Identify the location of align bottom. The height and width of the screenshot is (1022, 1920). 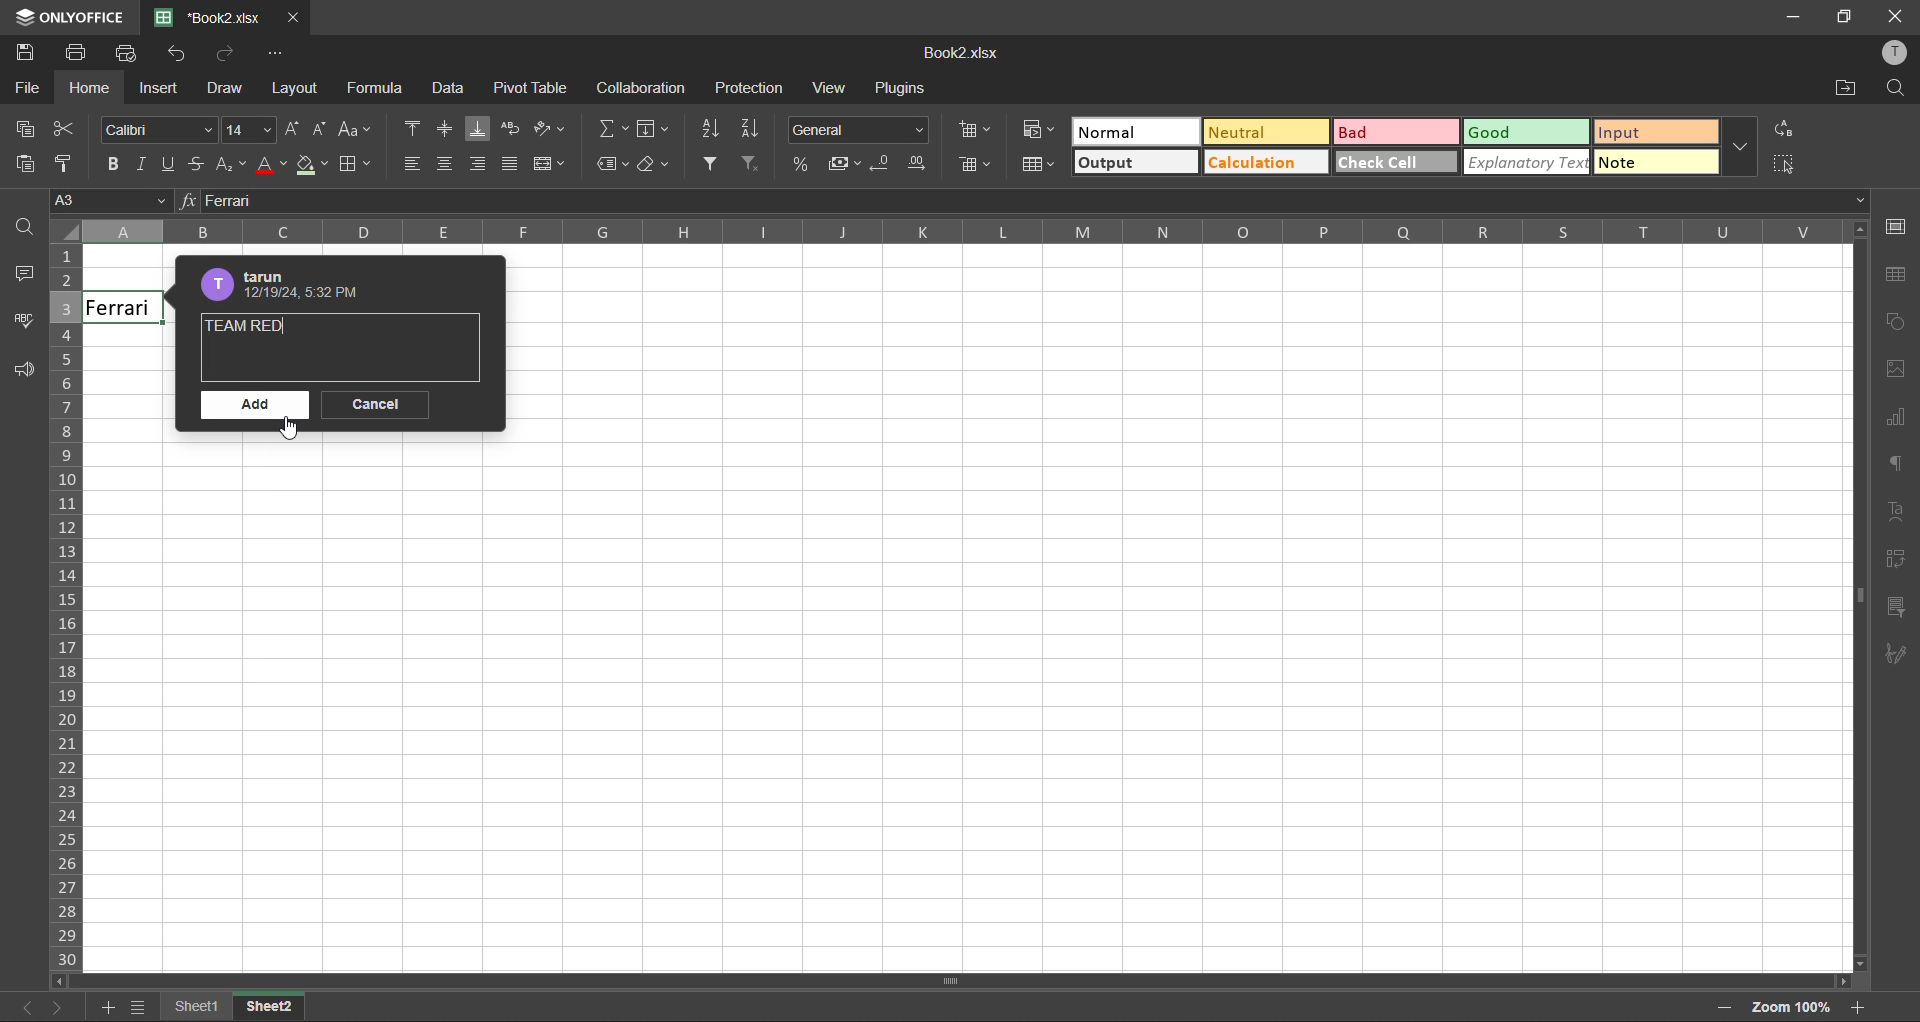
(479, 128).